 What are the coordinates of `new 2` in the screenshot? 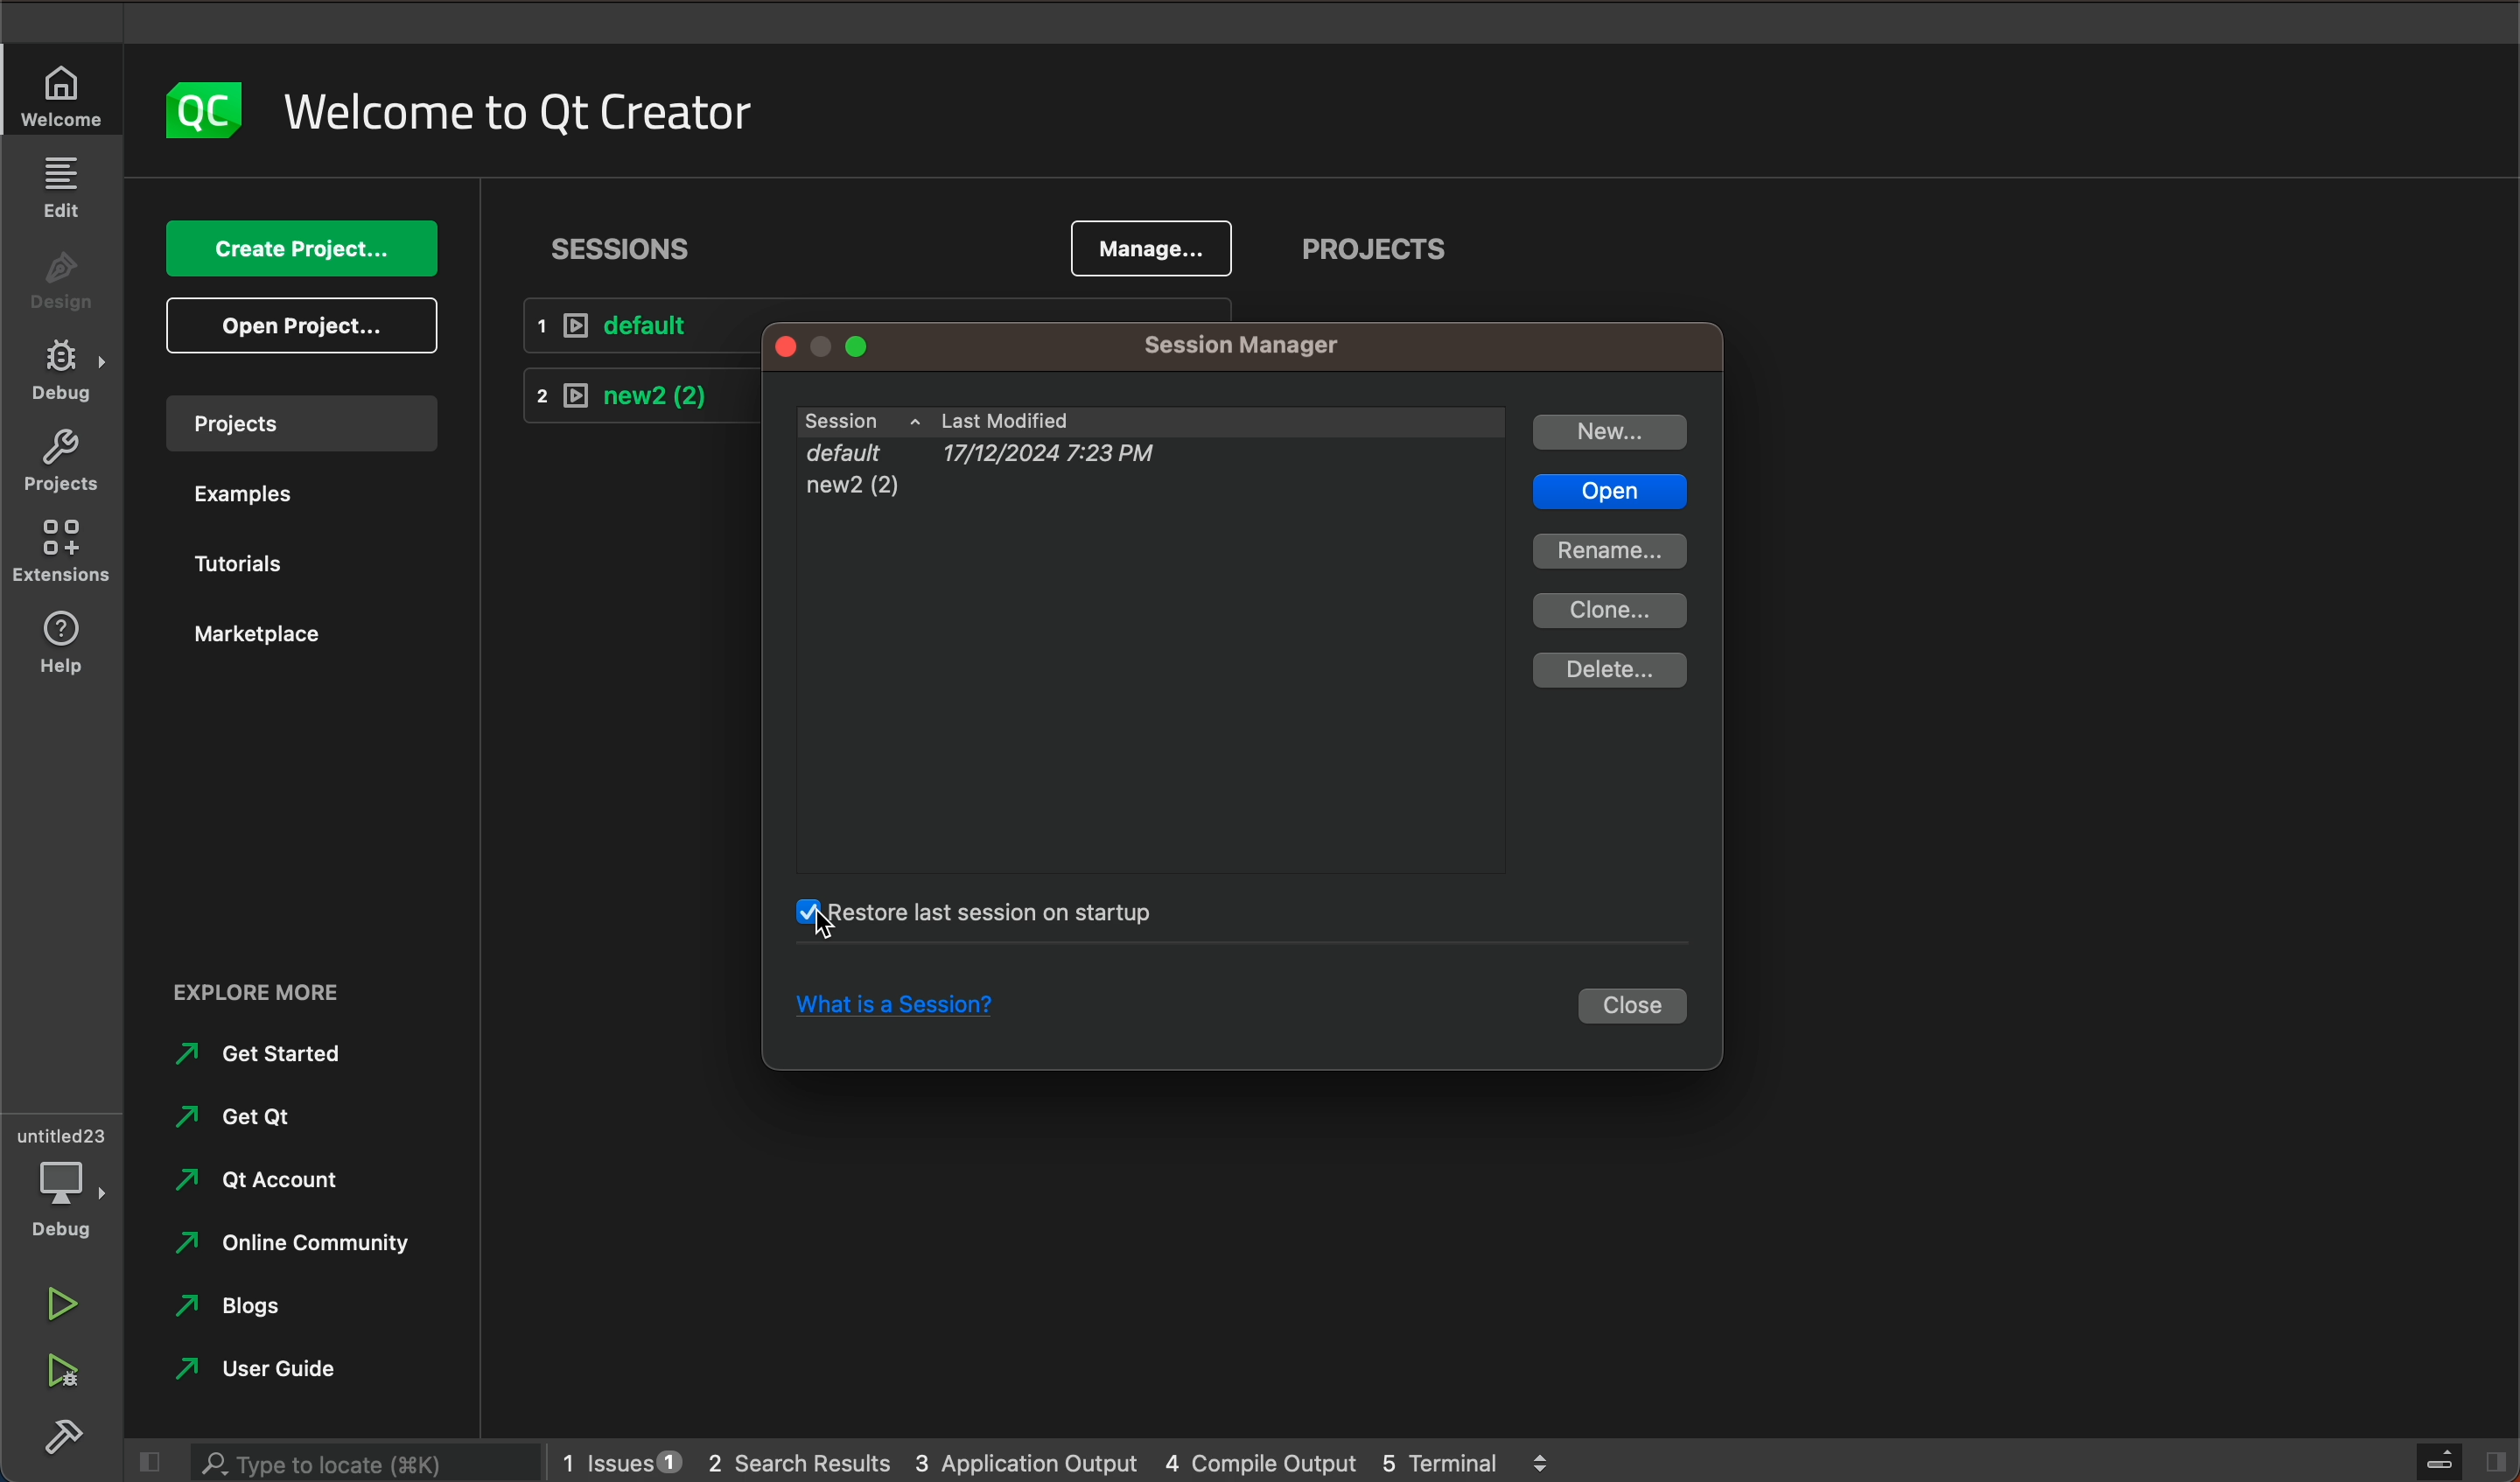 It's located at (631, 399).